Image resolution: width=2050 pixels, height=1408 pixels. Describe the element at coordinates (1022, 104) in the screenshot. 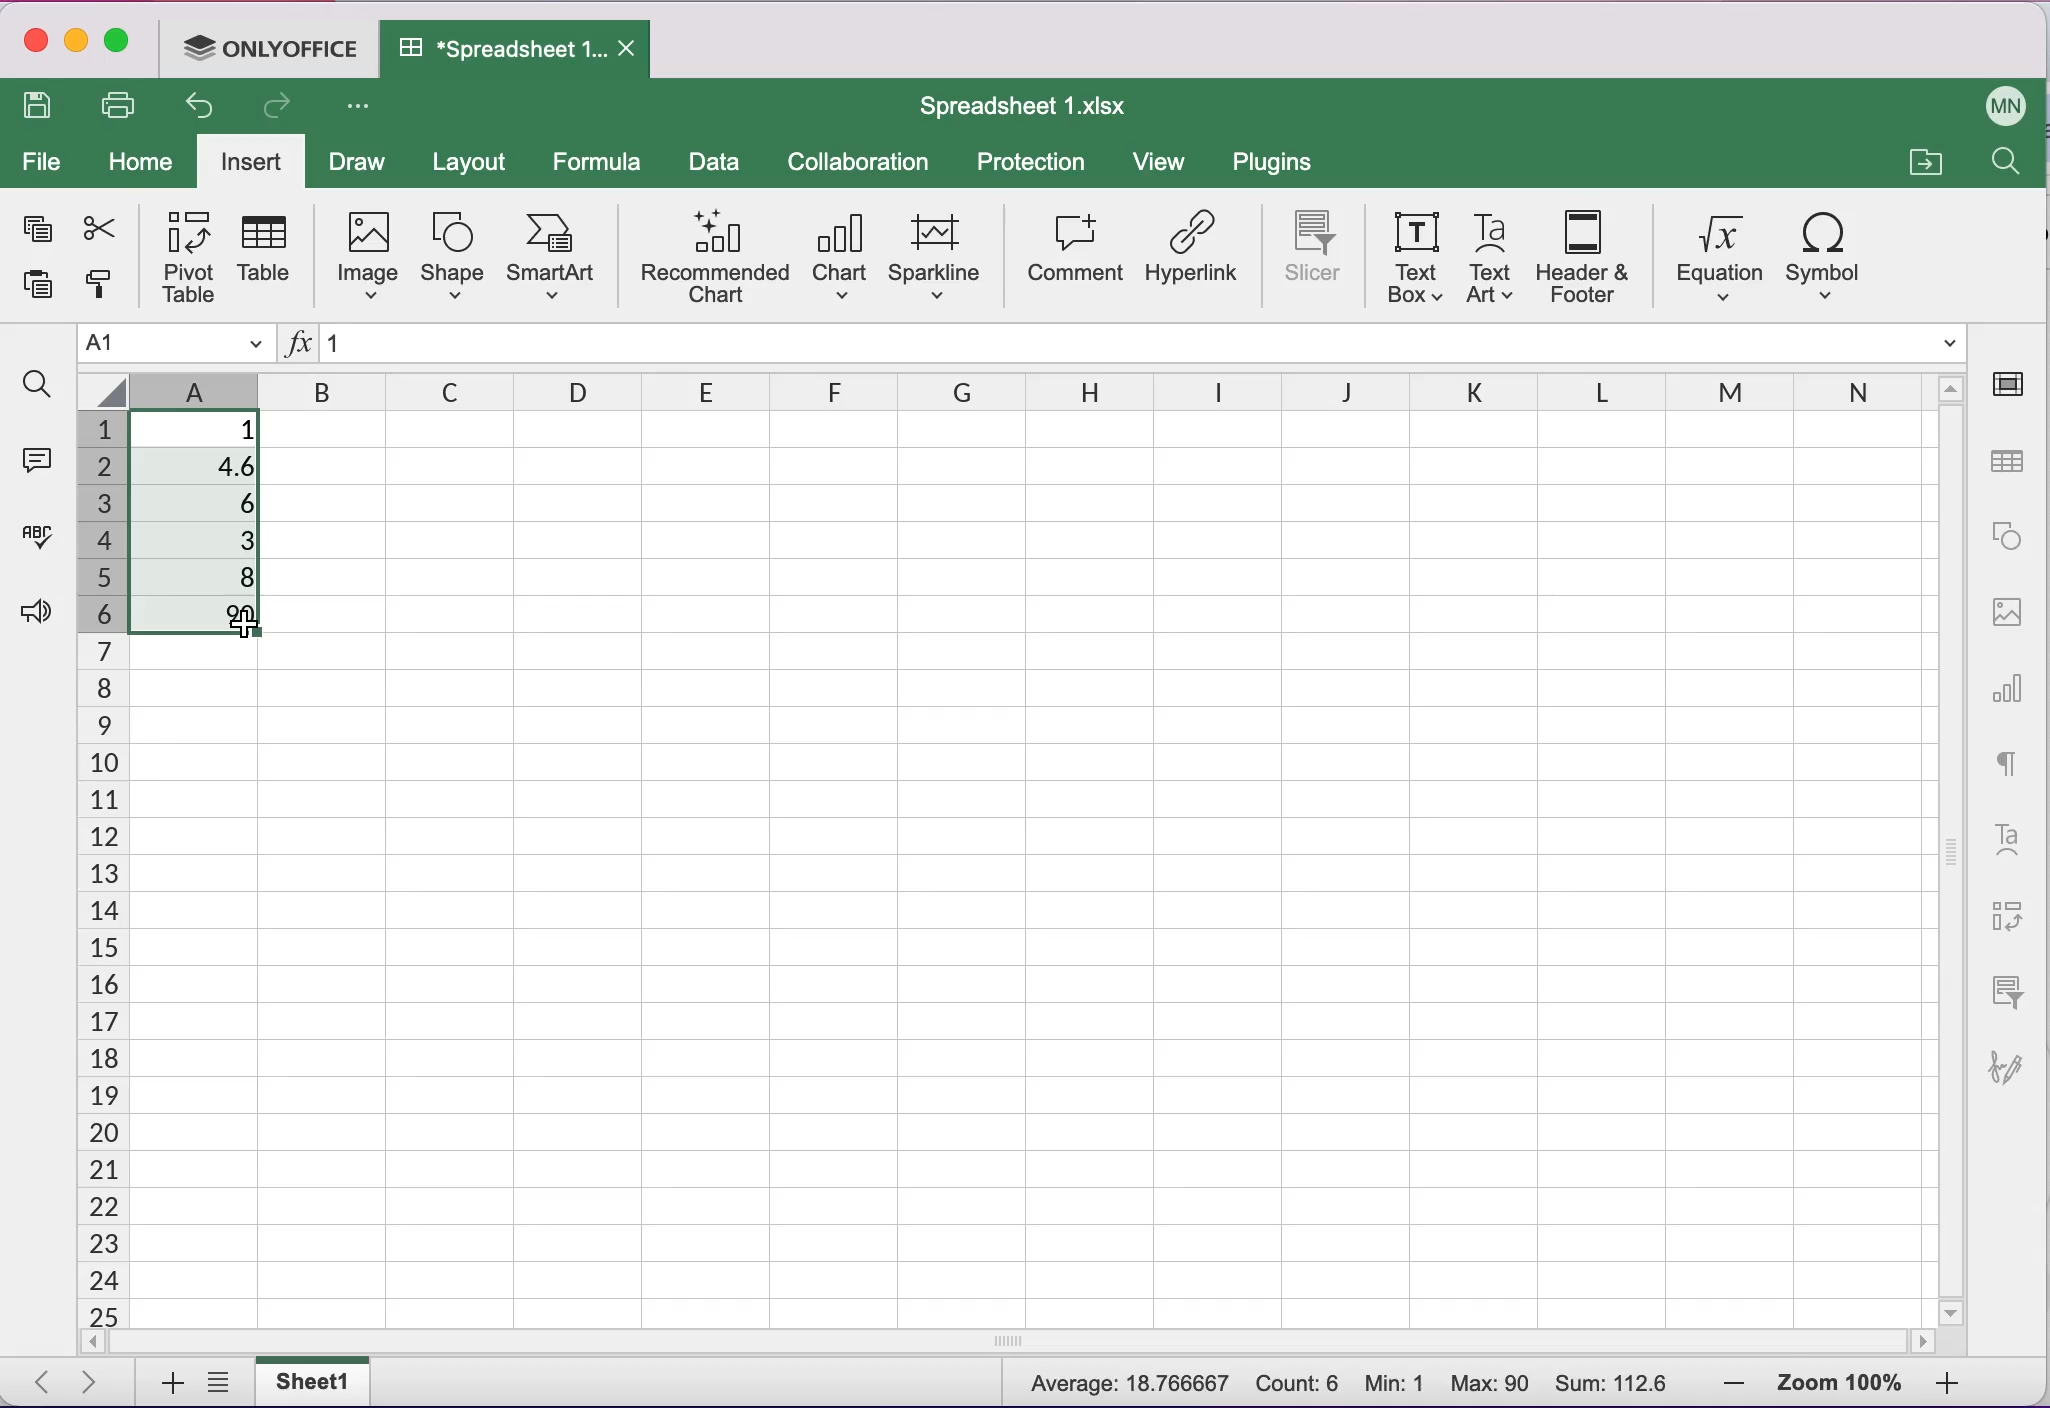

I see `Spreadsheet 1.xIsx` at that location.